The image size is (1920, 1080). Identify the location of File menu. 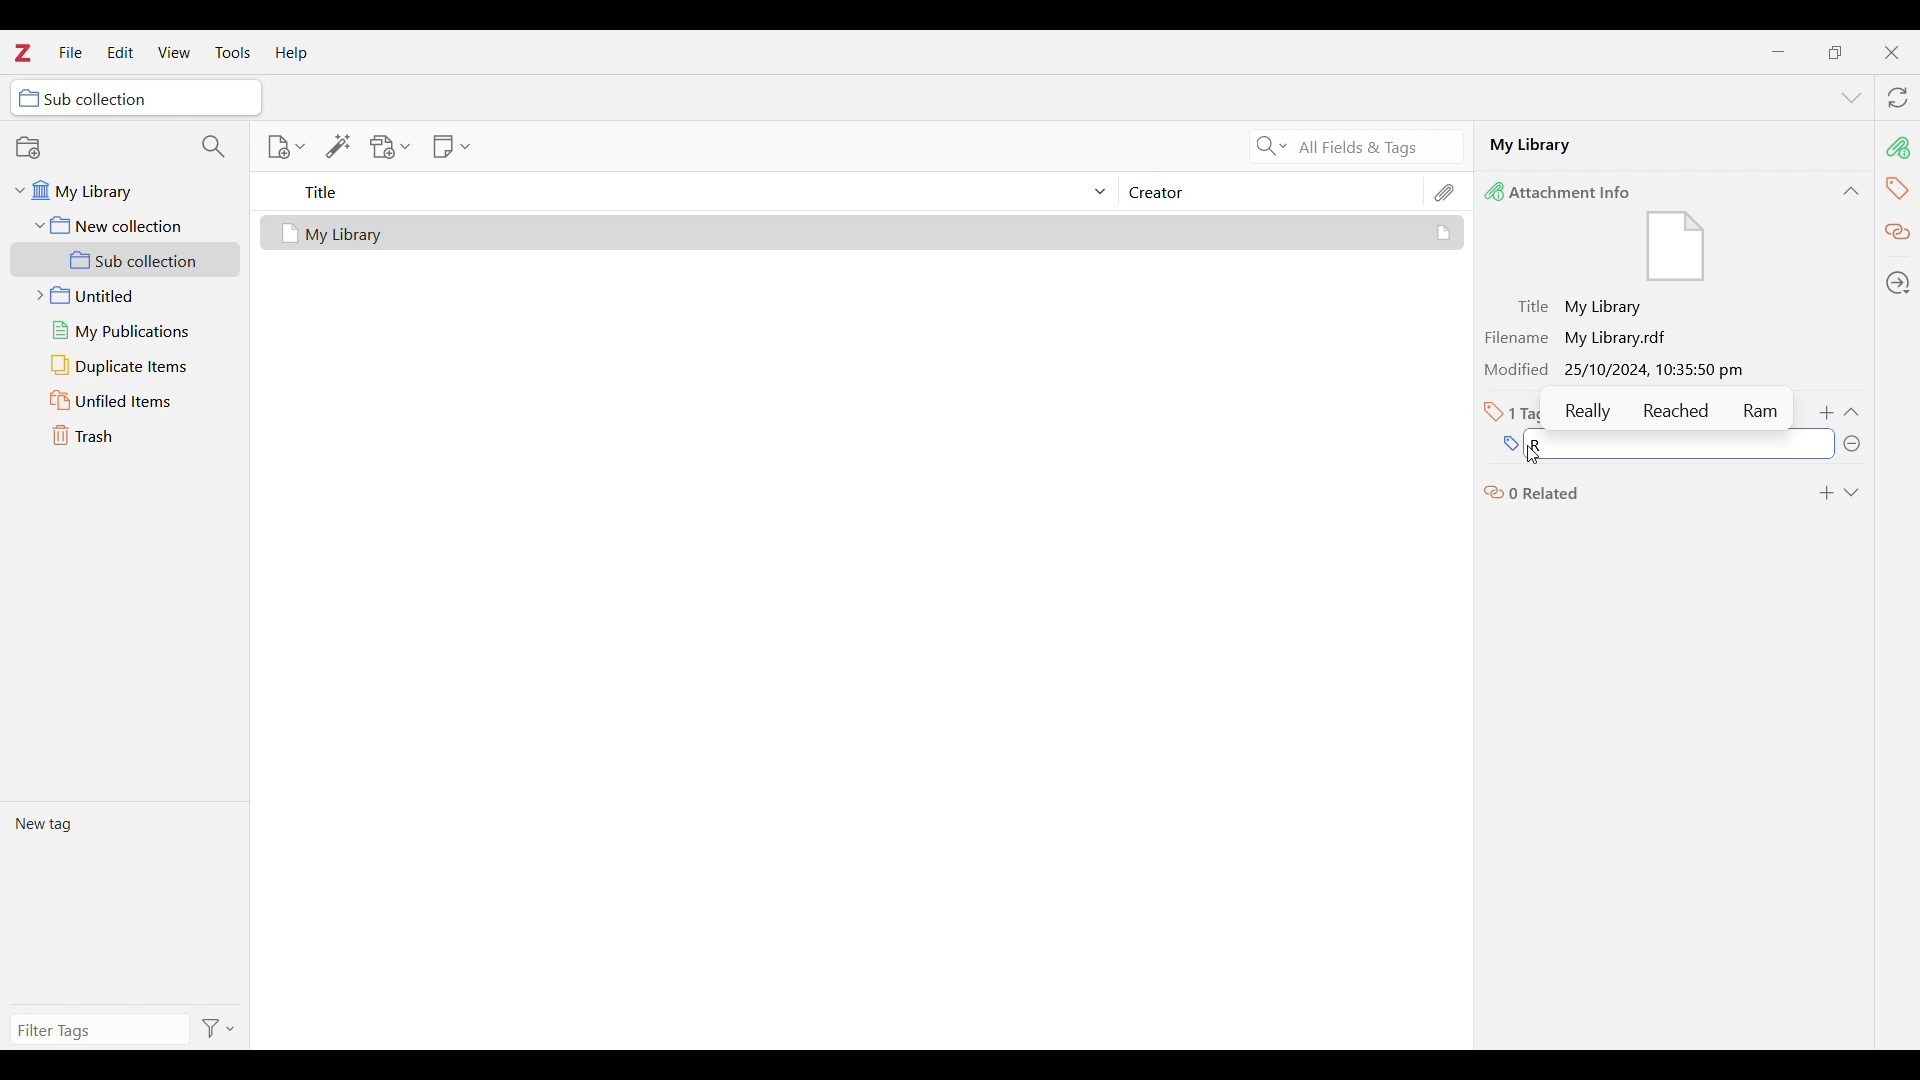
(70, 51).